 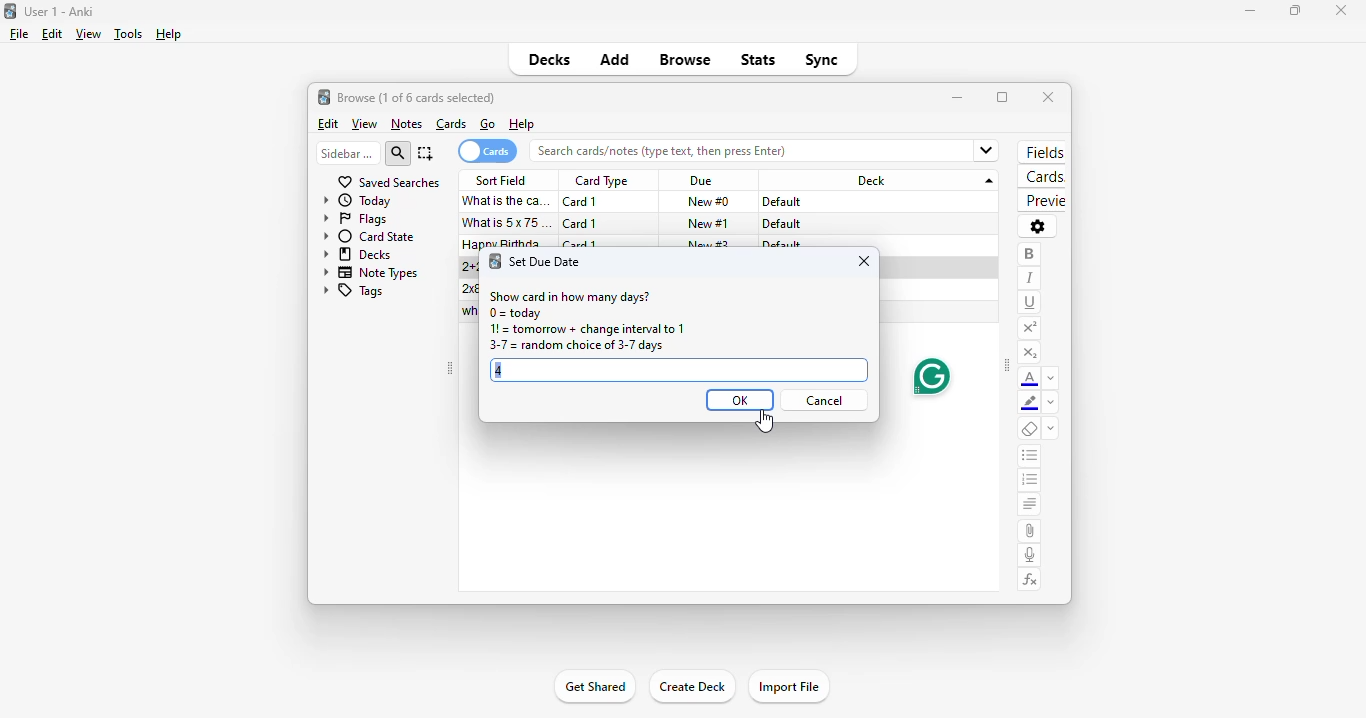 I want to click on close, so click(x=1340, y=9).